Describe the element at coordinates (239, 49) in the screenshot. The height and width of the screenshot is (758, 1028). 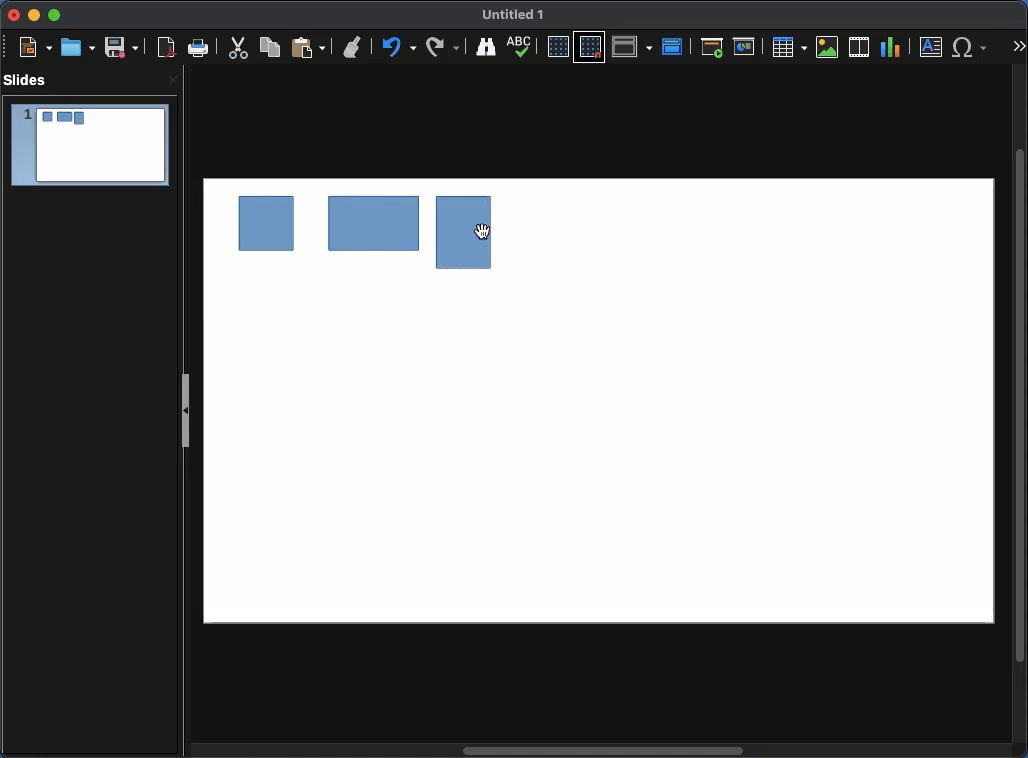
I see `Cut` at that location.